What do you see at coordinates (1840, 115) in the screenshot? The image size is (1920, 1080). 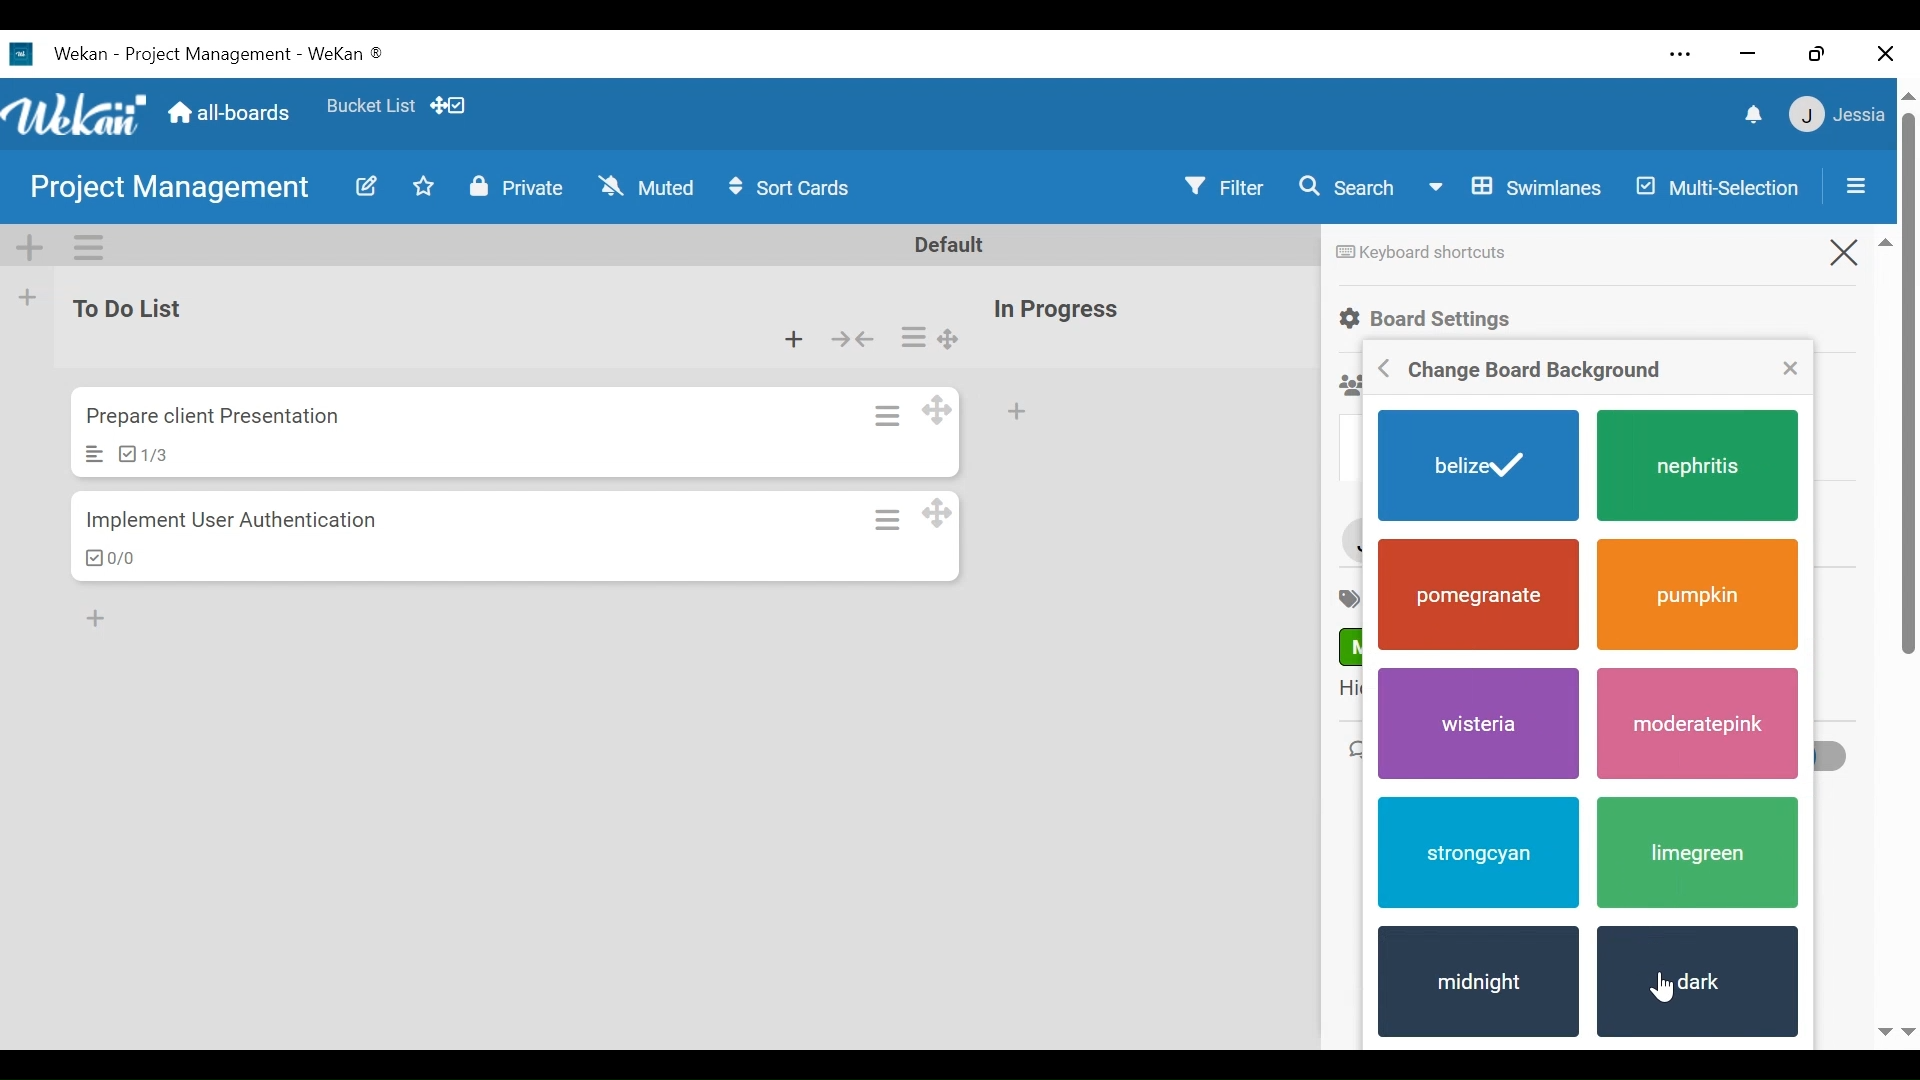 I see `member` at bounding box center [1840, 115].